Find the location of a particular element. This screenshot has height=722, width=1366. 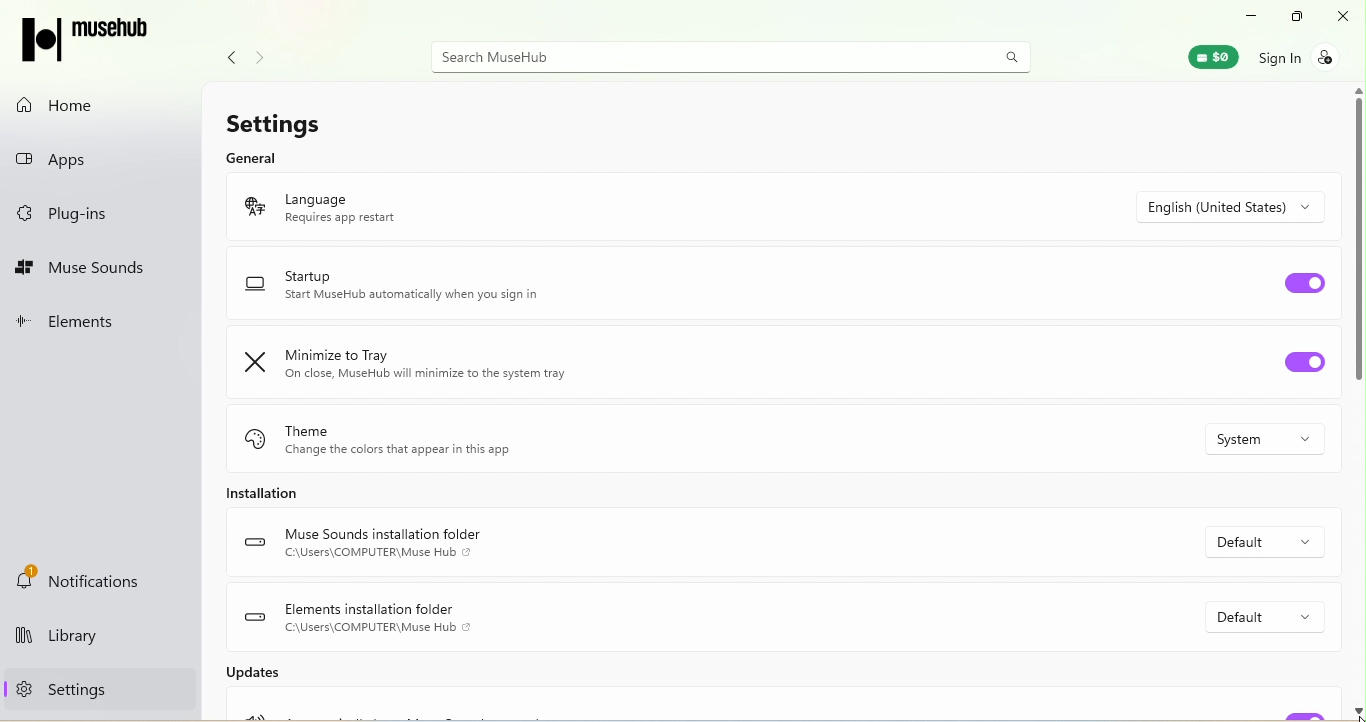

Maximize is located at coordinates (1292, 17).